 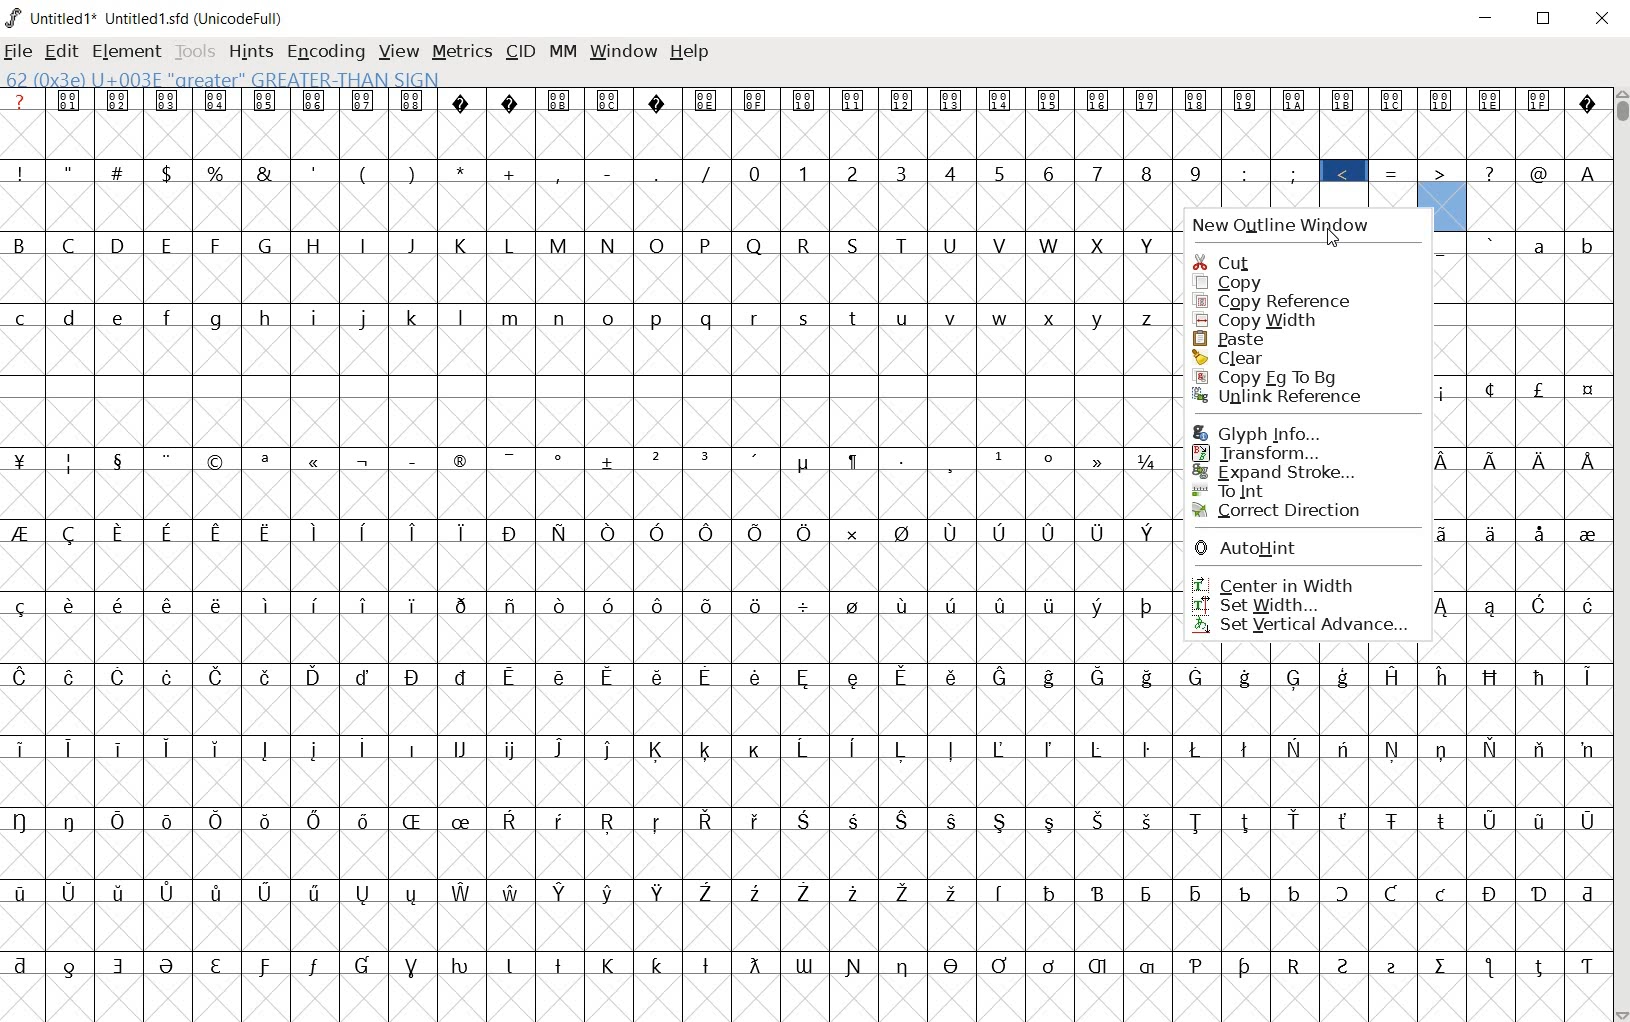 What do you see at coordinates (689, 52) in the screenshot?
I see `help` at bounding box center [689, 52].